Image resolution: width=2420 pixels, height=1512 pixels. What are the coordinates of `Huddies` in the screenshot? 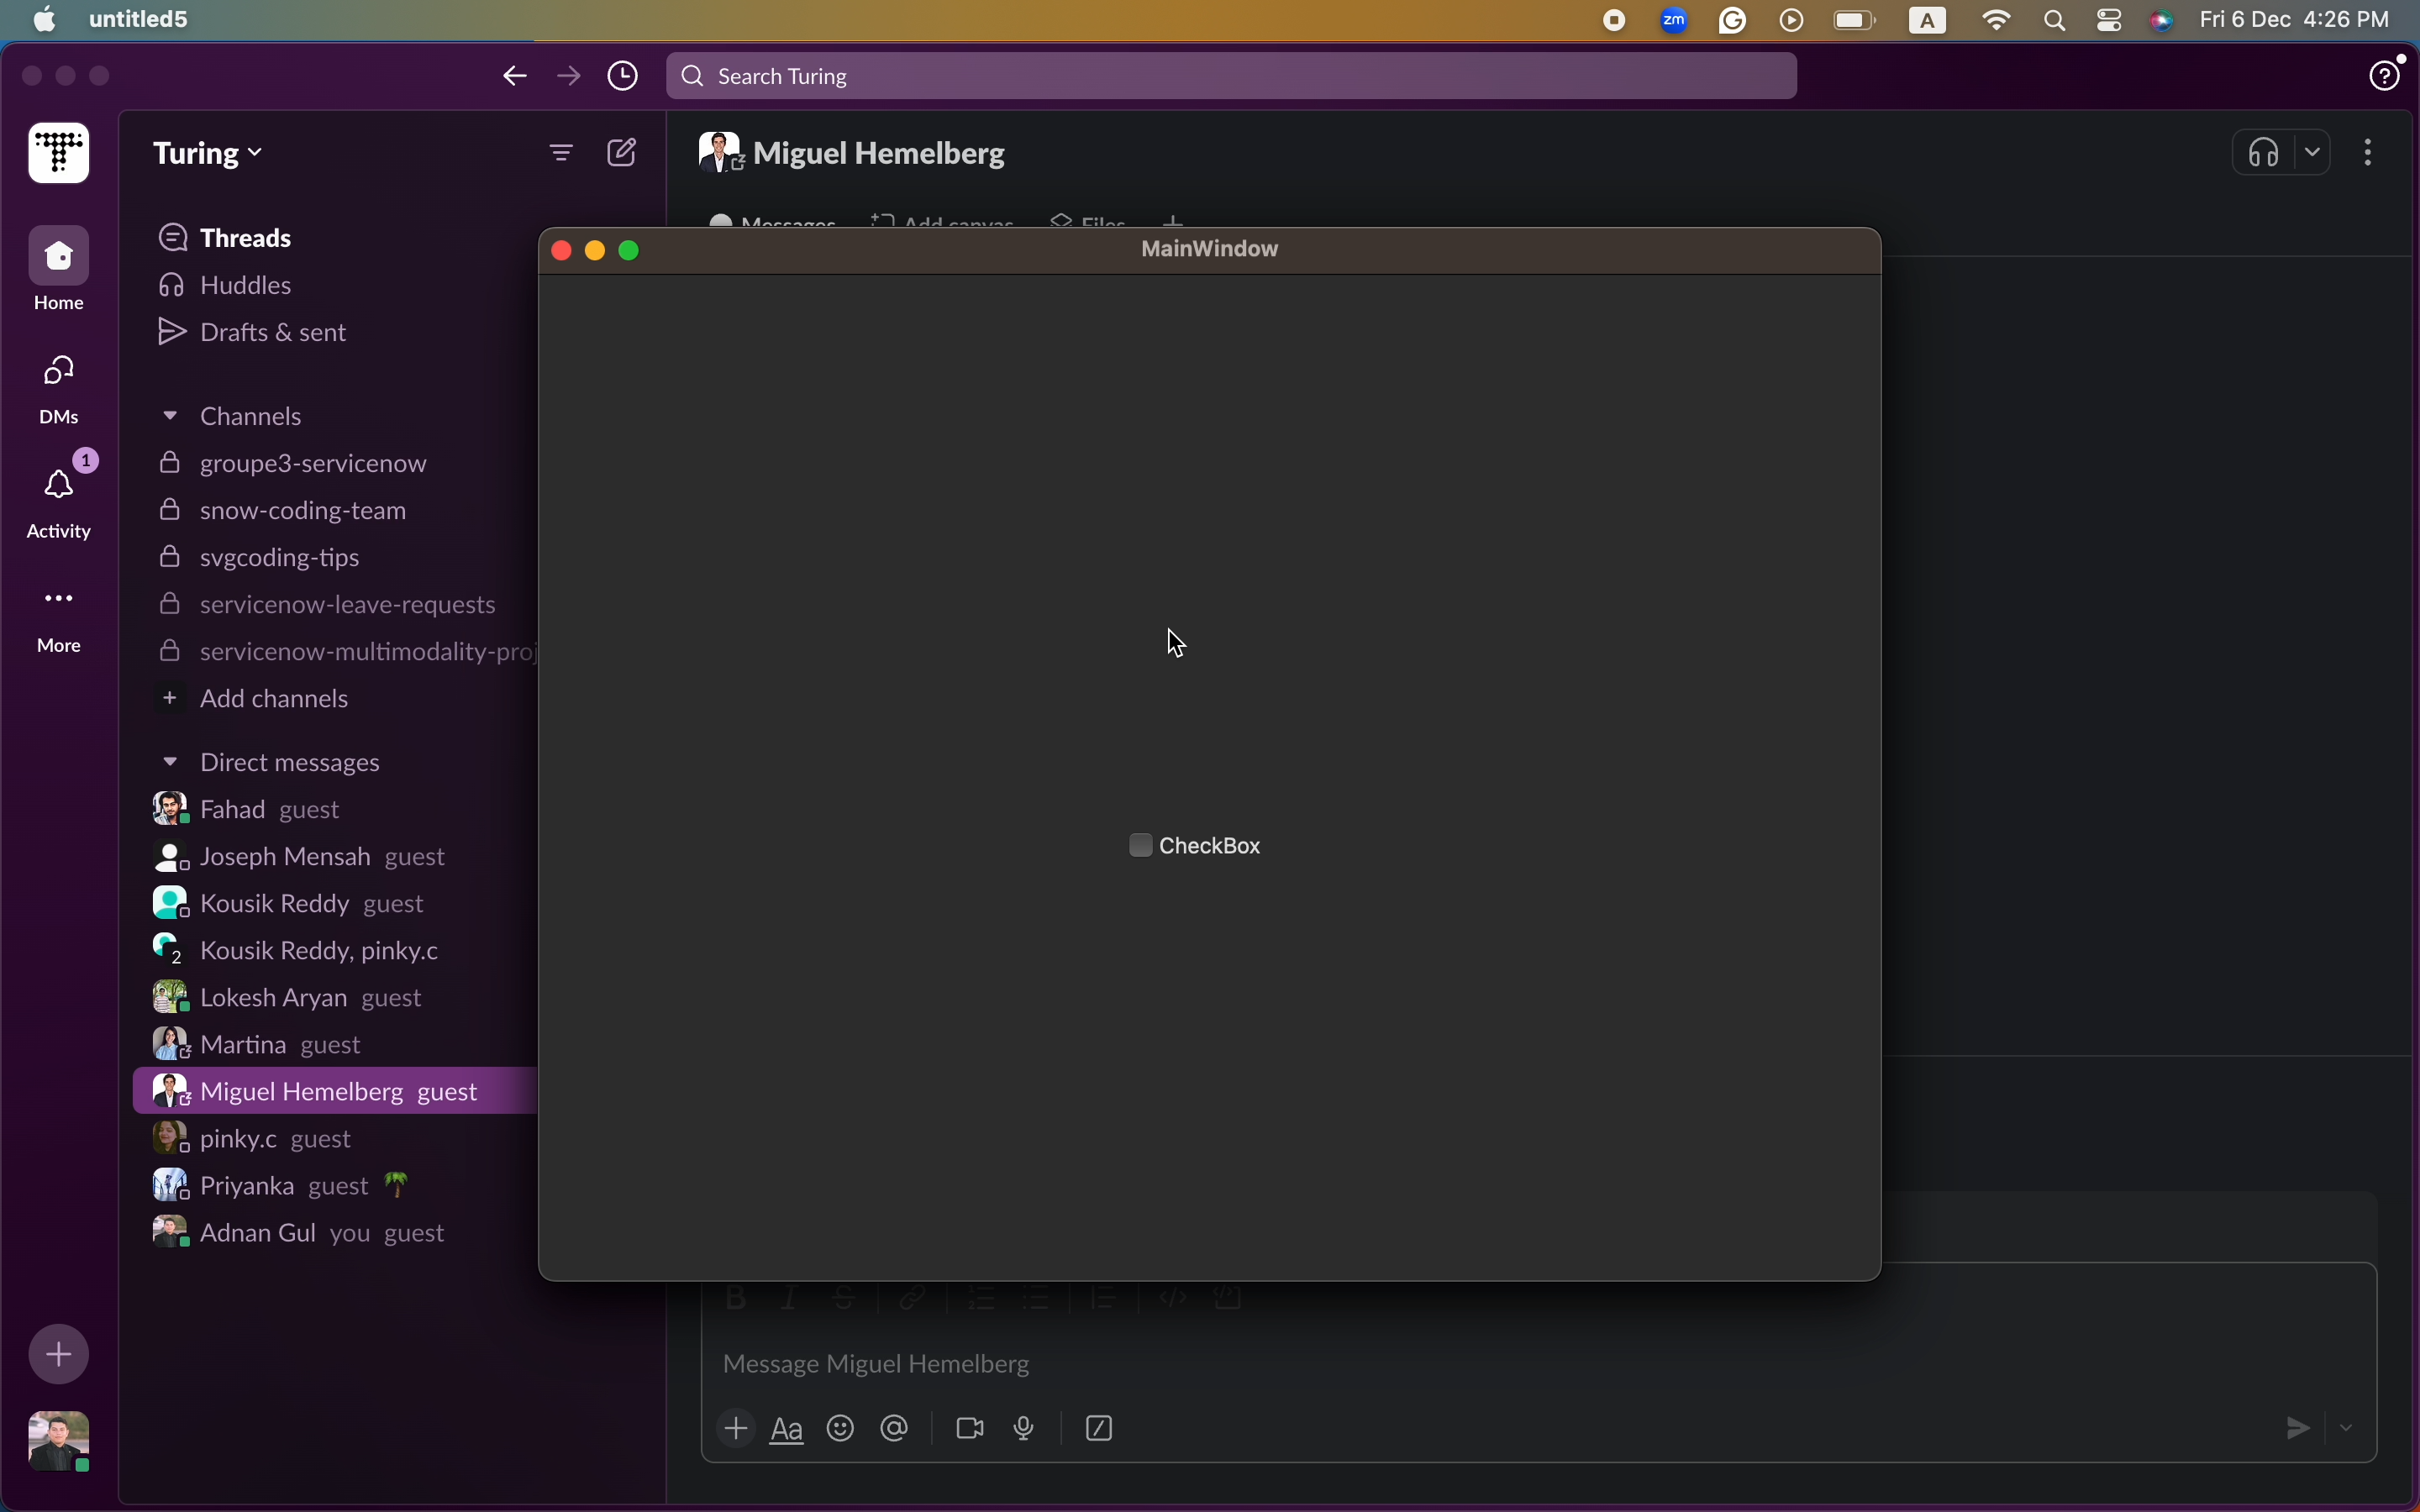 It's located at (256, 287).